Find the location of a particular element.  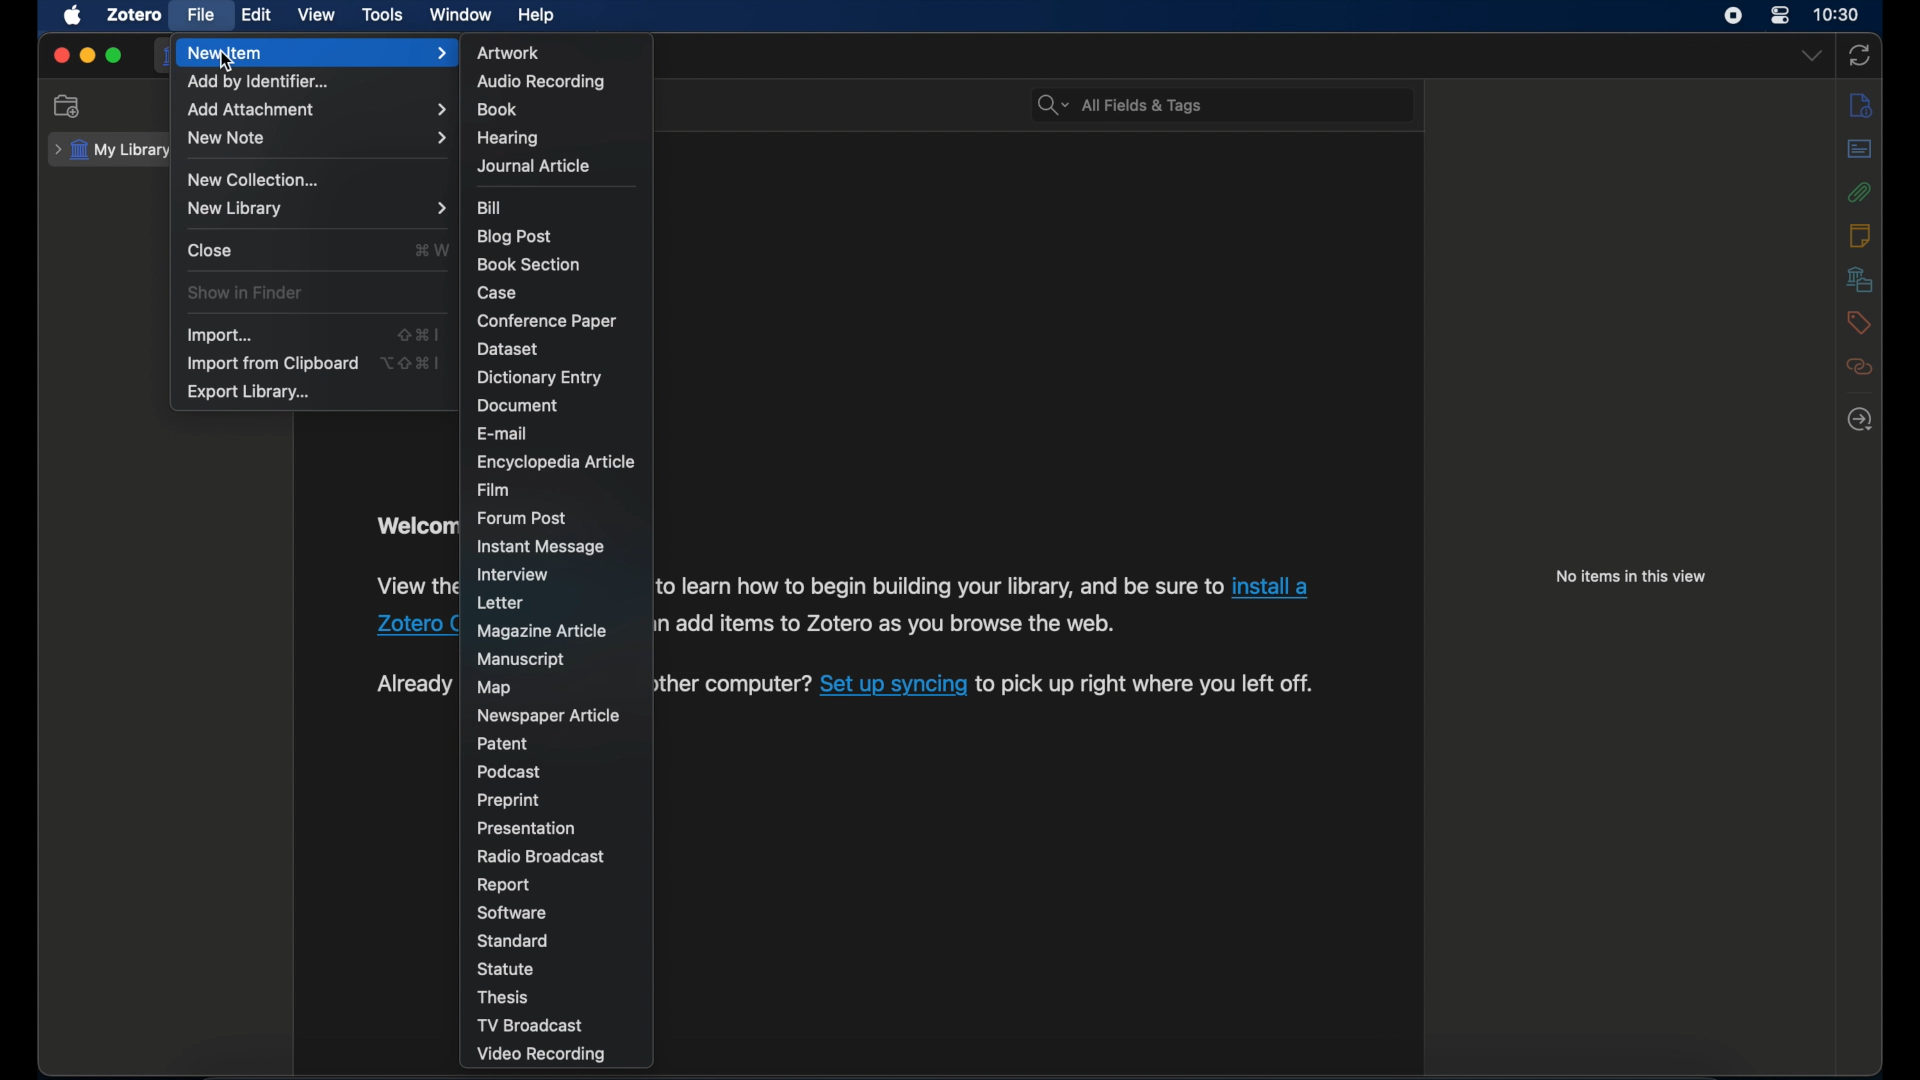

manuscript is located at coordinates (522, 659).